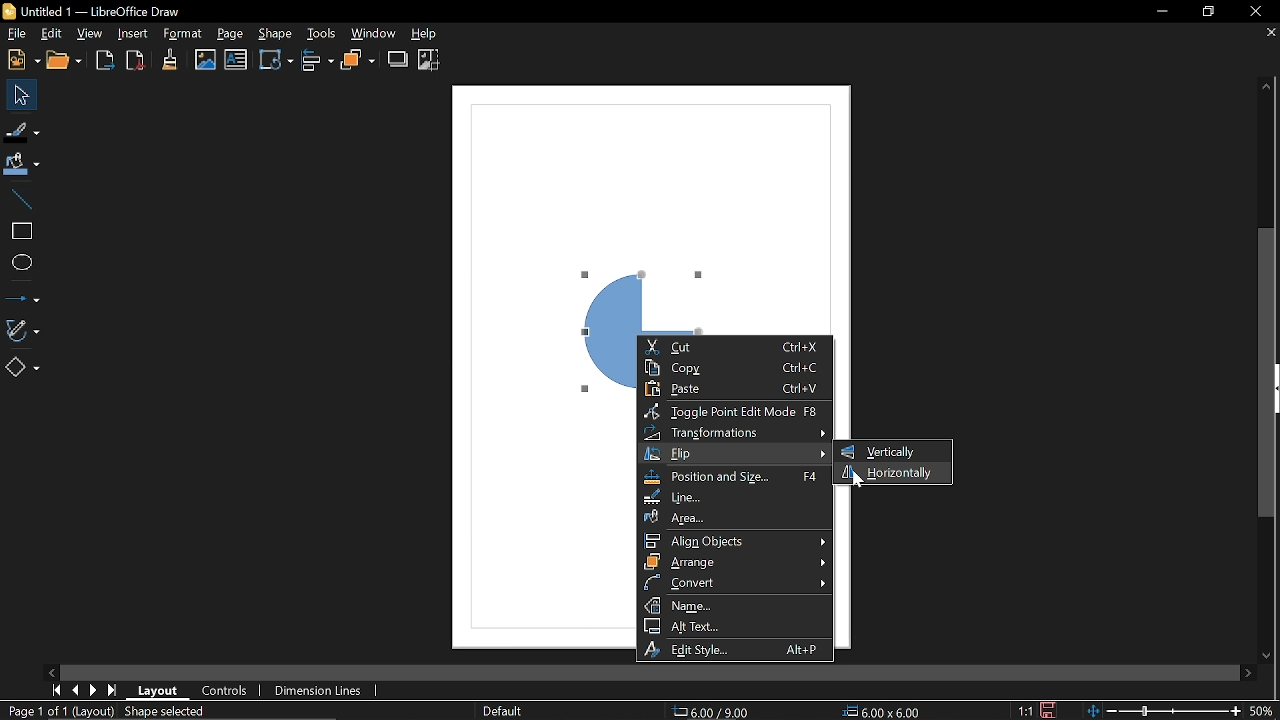 This screenshot has width=1280, height=720. I want to click on Format, so click(179, 35).